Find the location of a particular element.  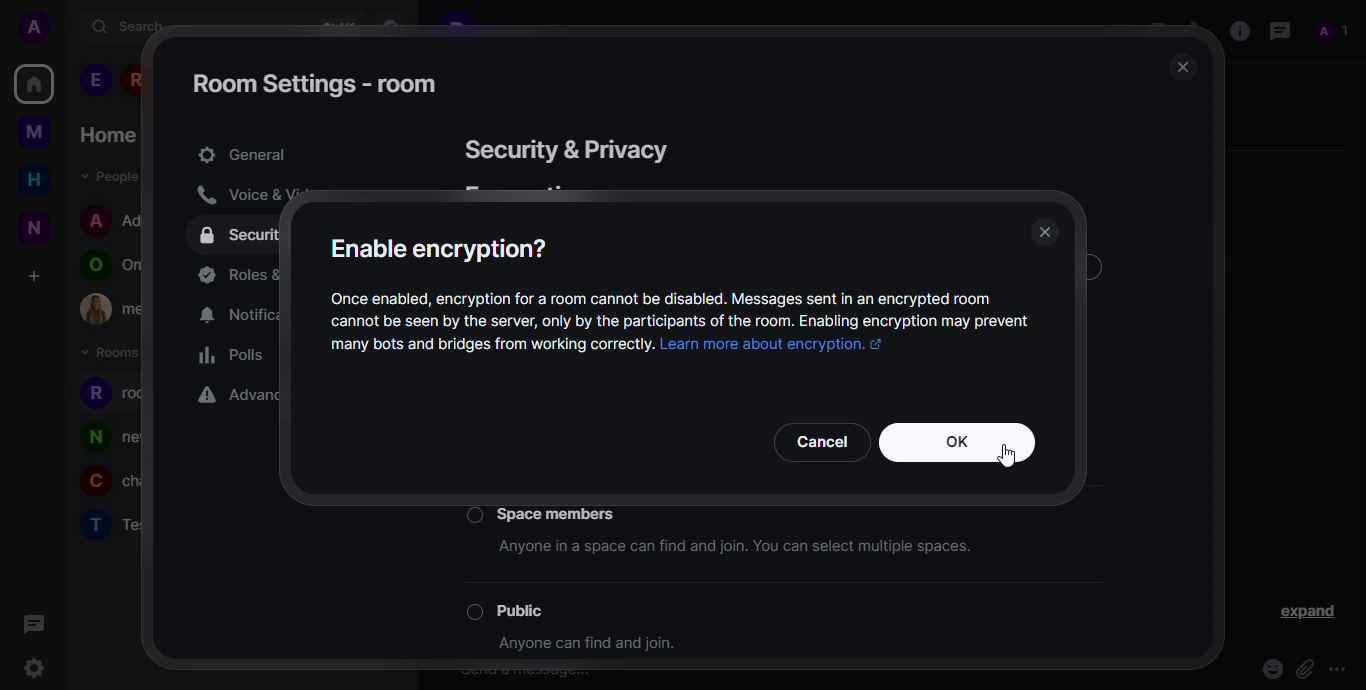

room settings is located at coordinates (316, 83).